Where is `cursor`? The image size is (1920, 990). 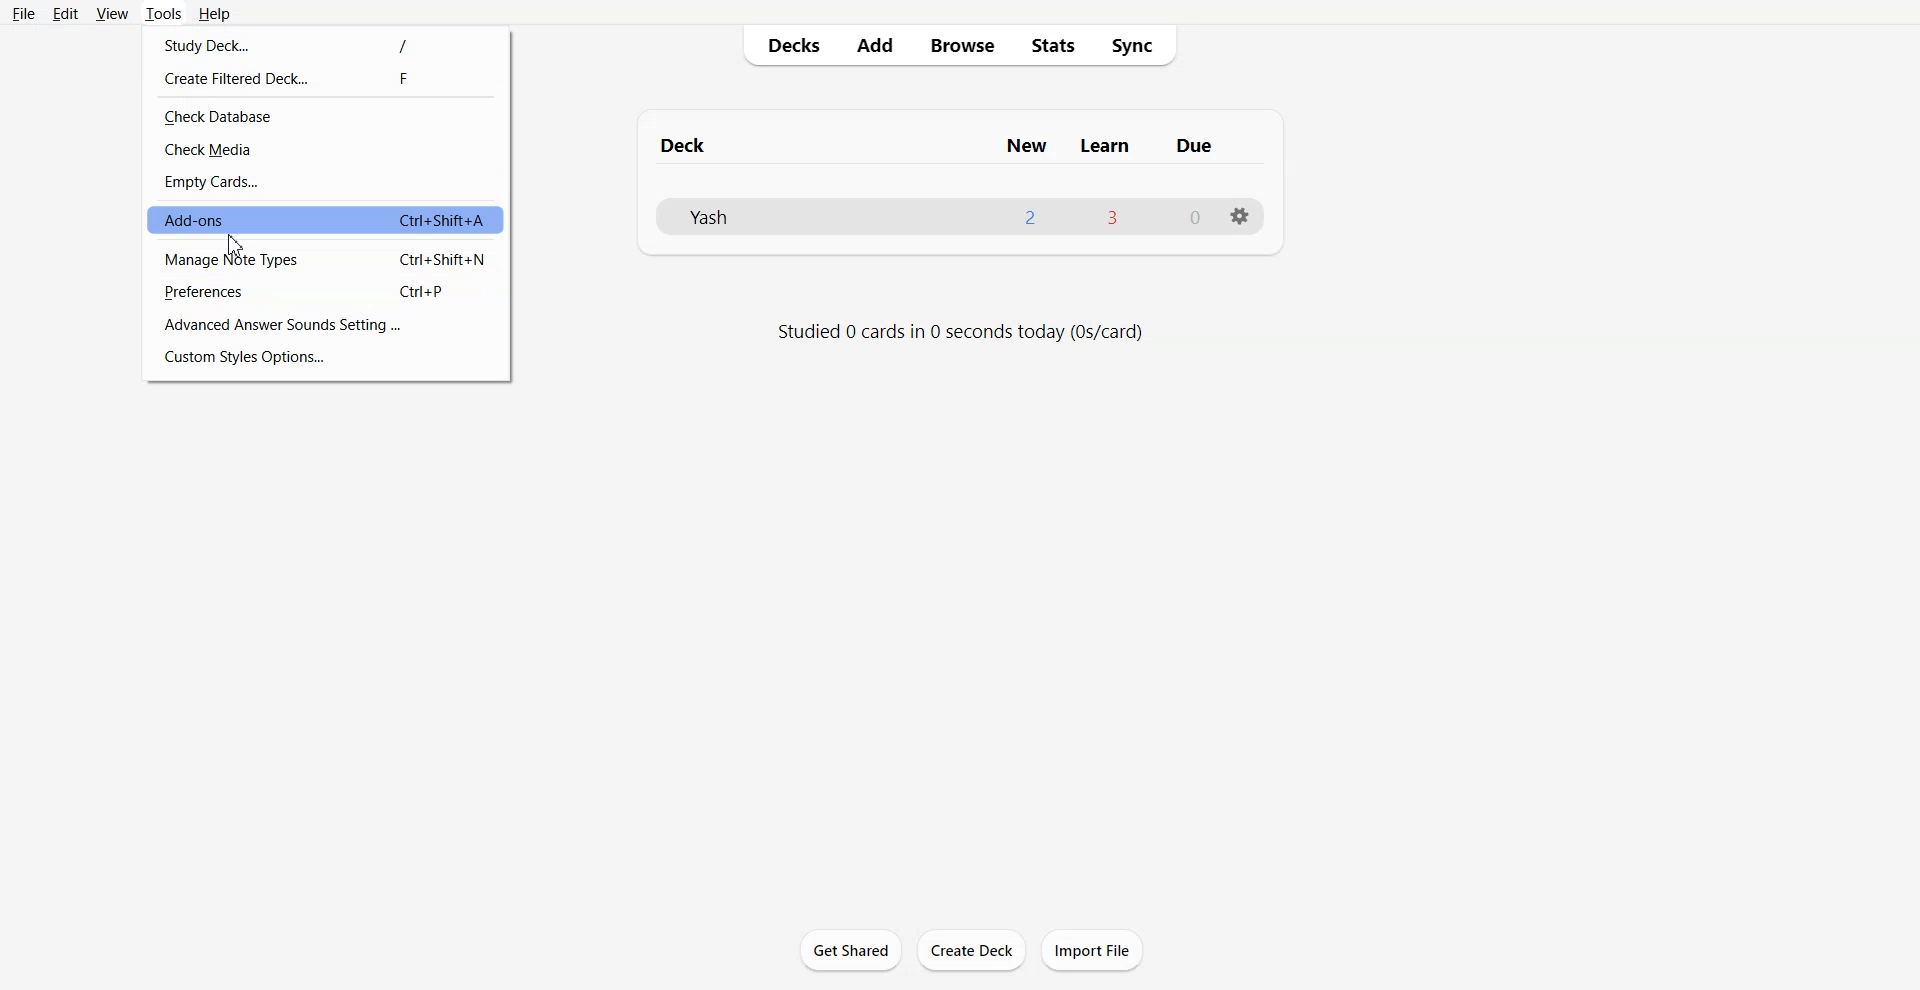 cursor is located at coordinates (234, 248).